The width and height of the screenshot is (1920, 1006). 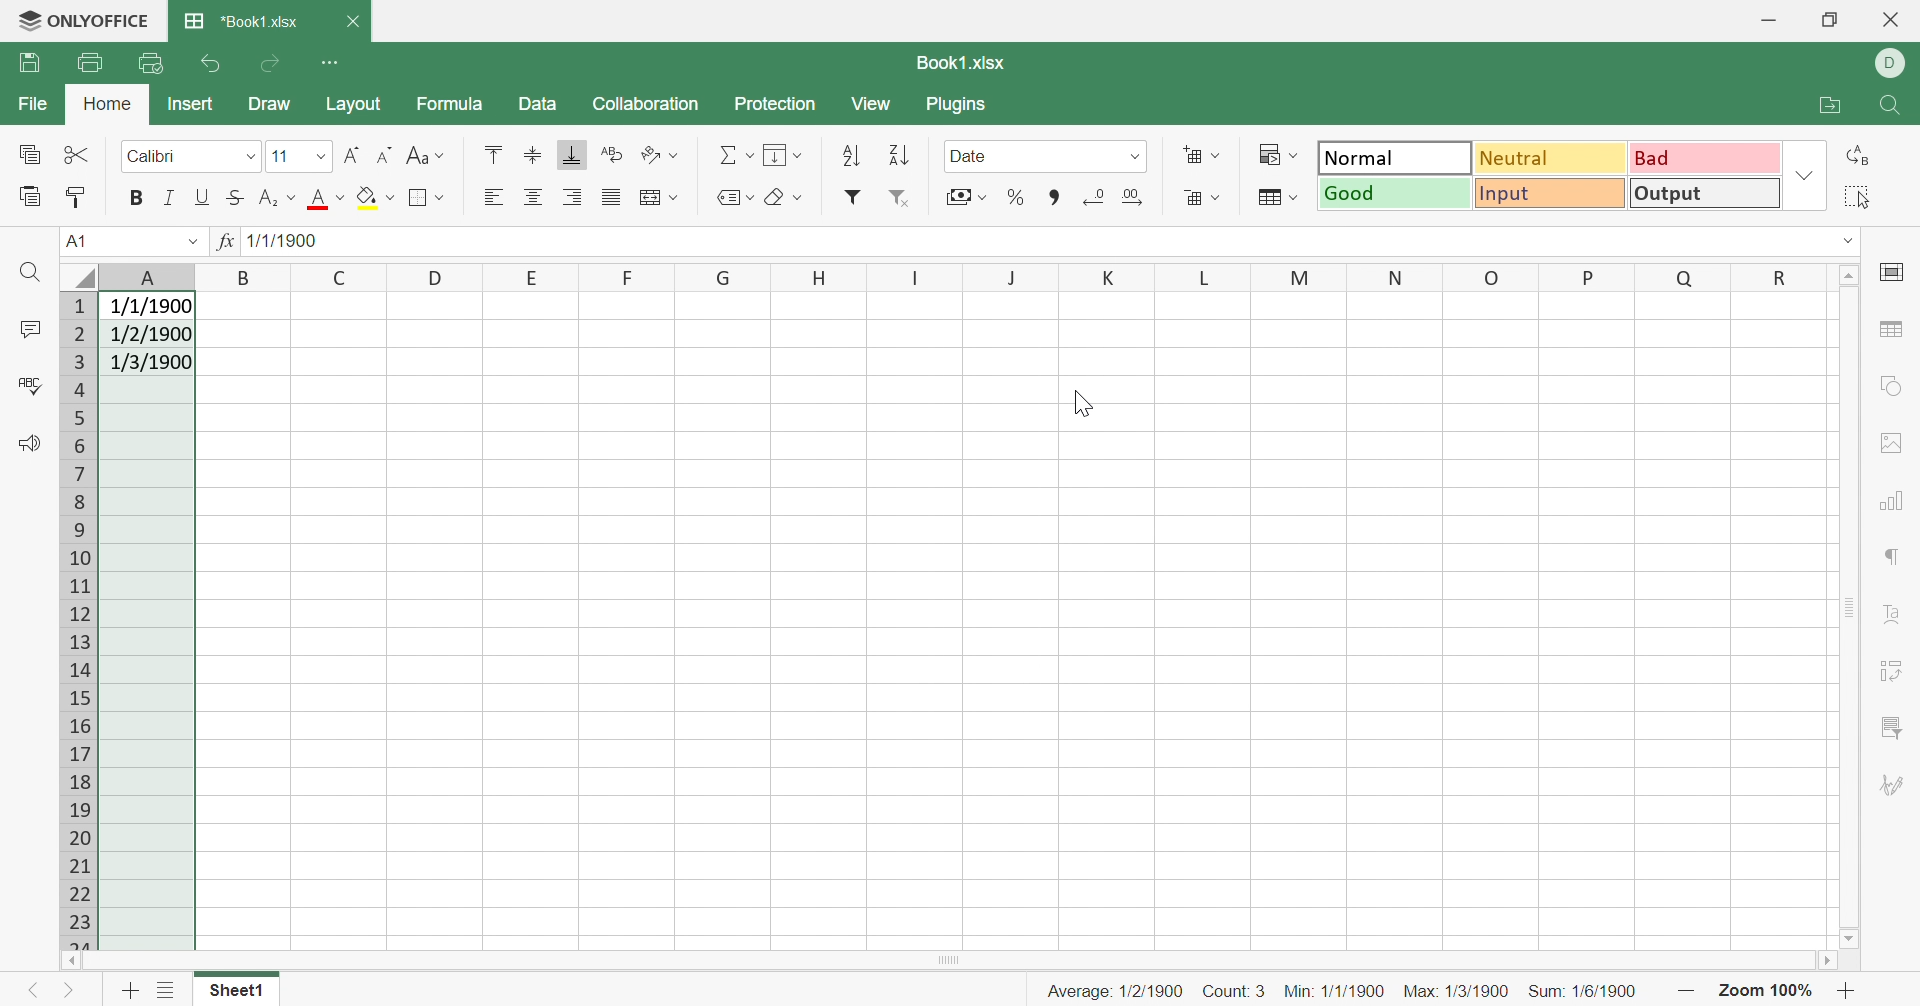 What do you see at coordinates (1114, 992) in the screenshot?
I see `Average: 1/2/1900` at bounding box center [1114, 992].